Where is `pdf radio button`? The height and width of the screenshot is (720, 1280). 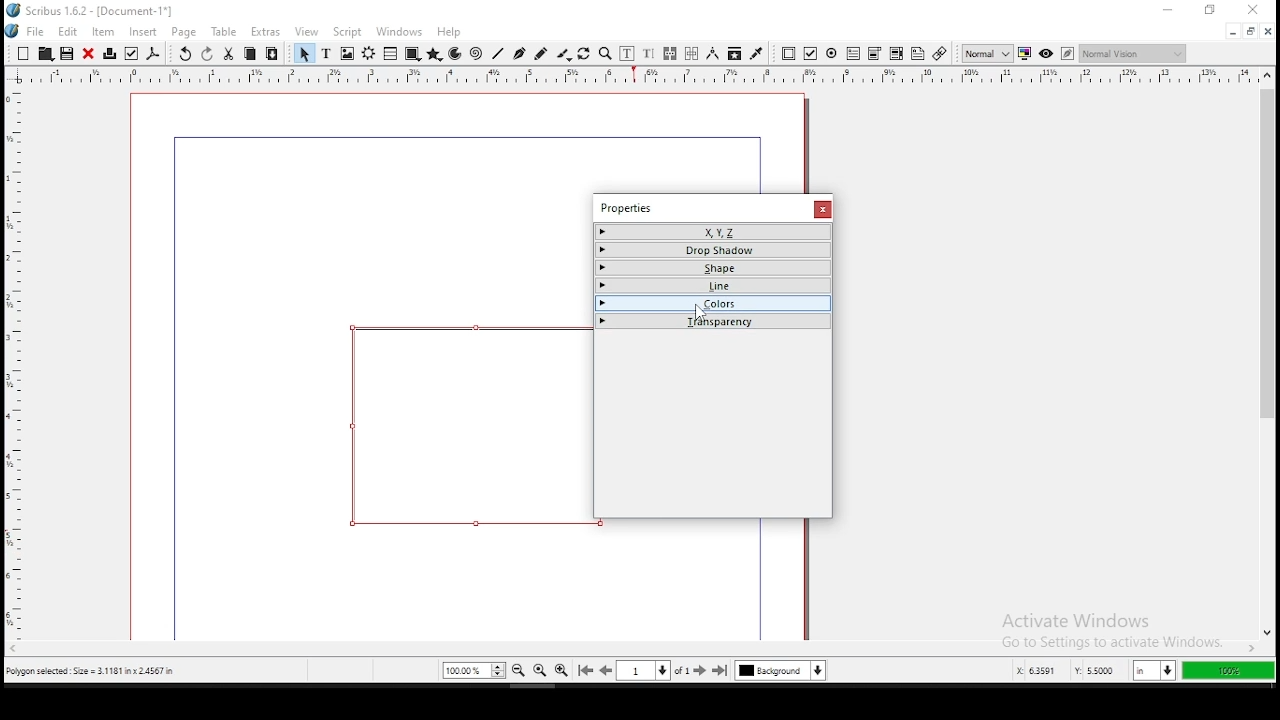
pdf radio button is located at coordinates (832, 53).